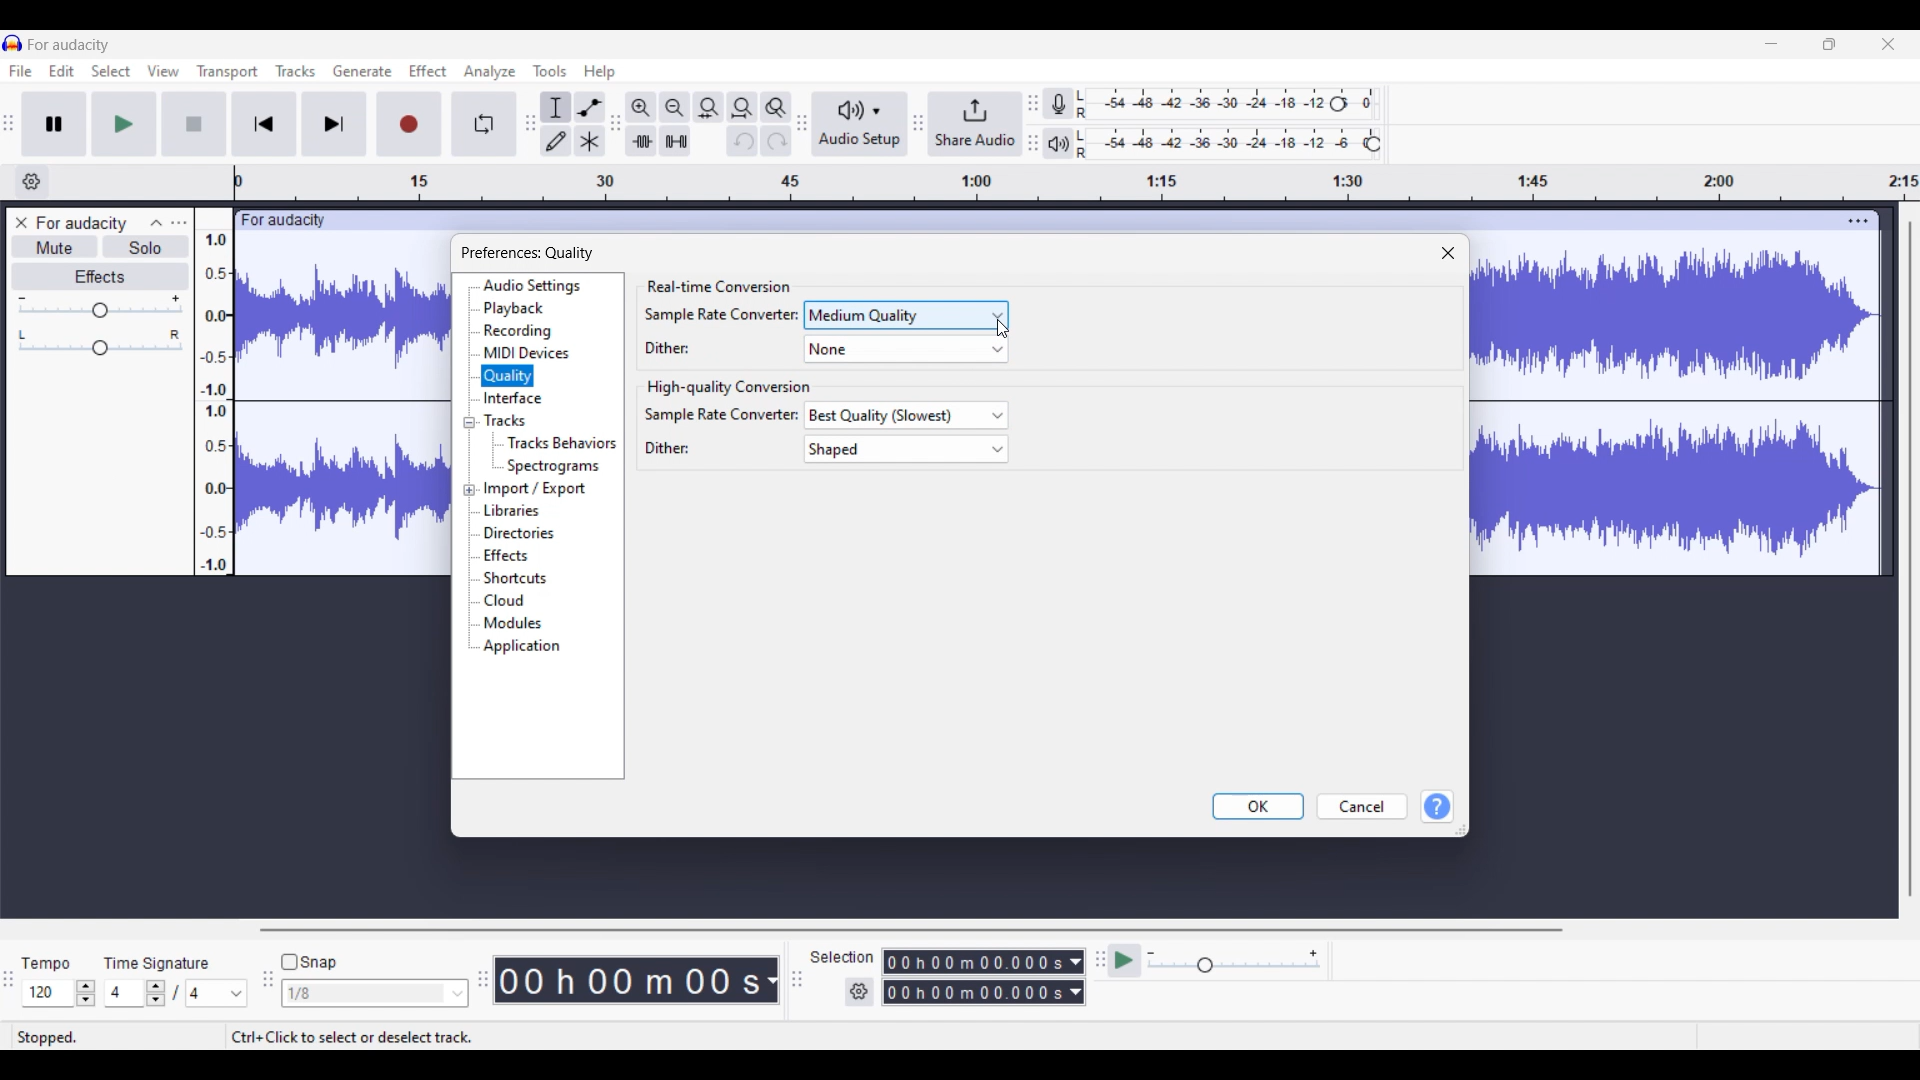 The height and width of the screenshot is (1080, 1920). Describe the element at coordinates (427, 71) in the screenshot. I see `Effect menu` at that location.